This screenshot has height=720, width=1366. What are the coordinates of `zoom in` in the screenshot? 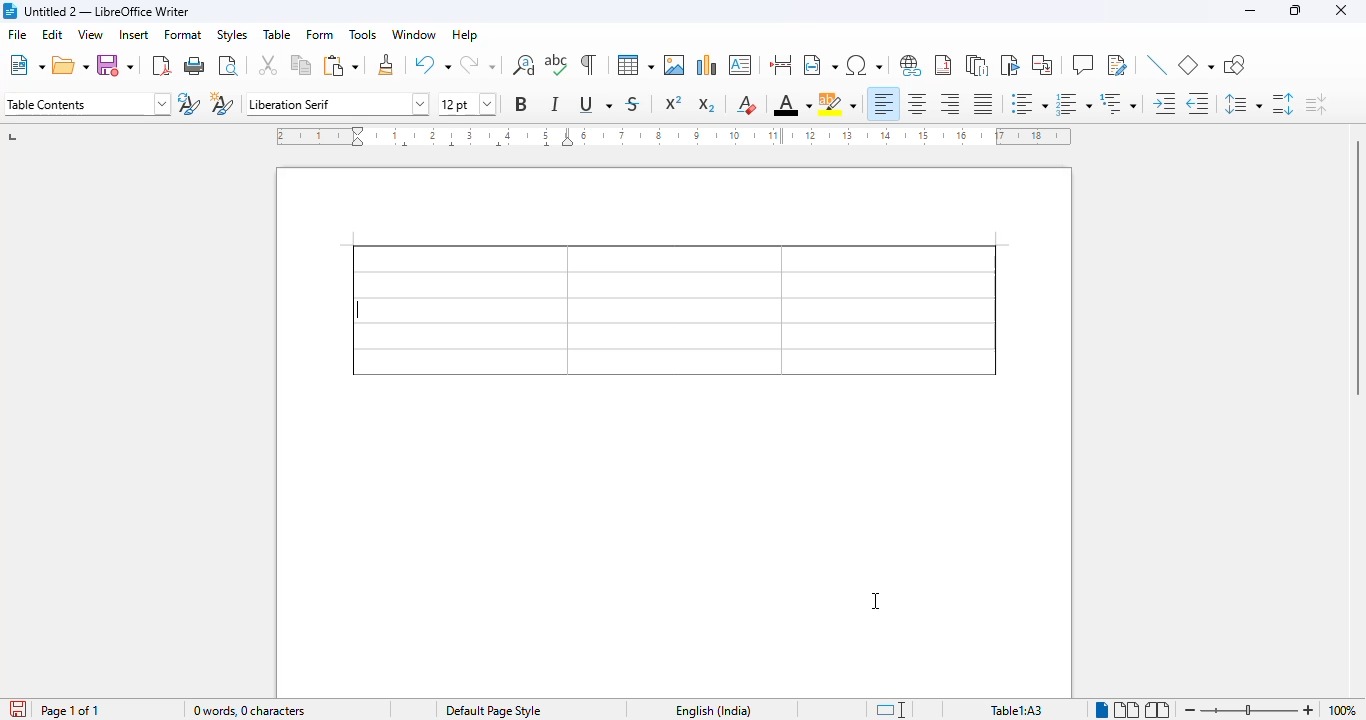 It's located at (1309, 710).